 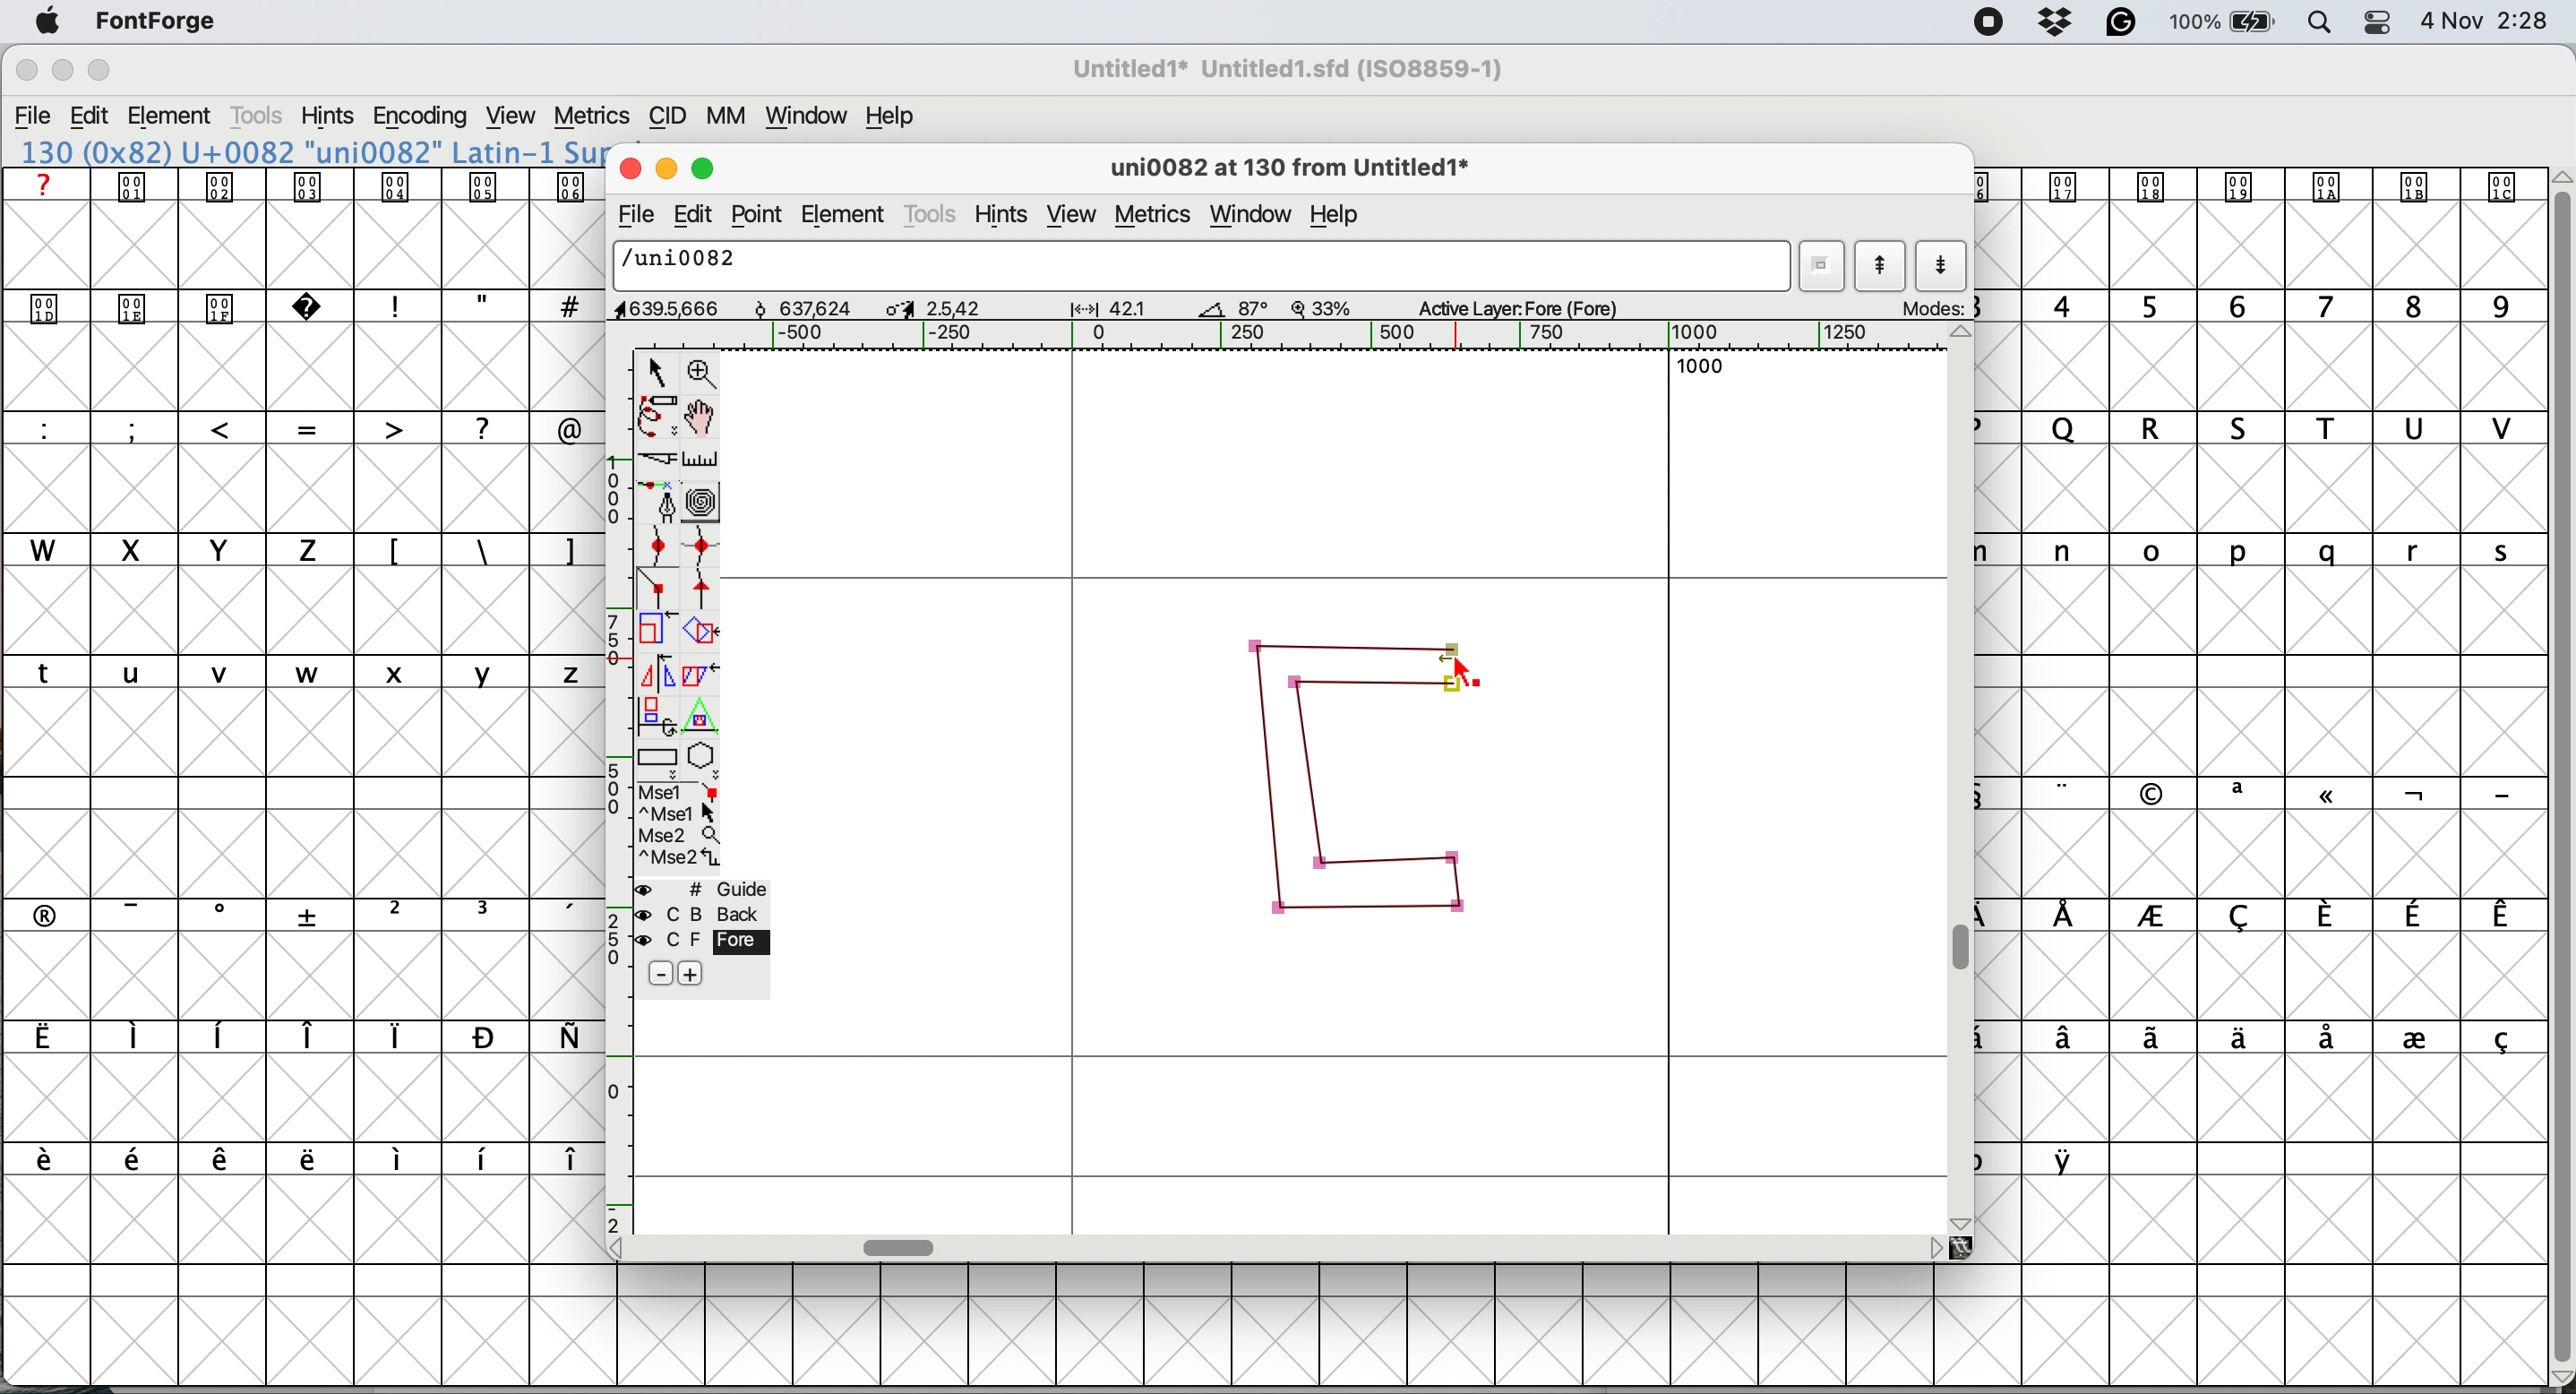 What do you see at coordinates (482, 552) in the screenshot?
I see `symbols` at bounding box center [482, 552].